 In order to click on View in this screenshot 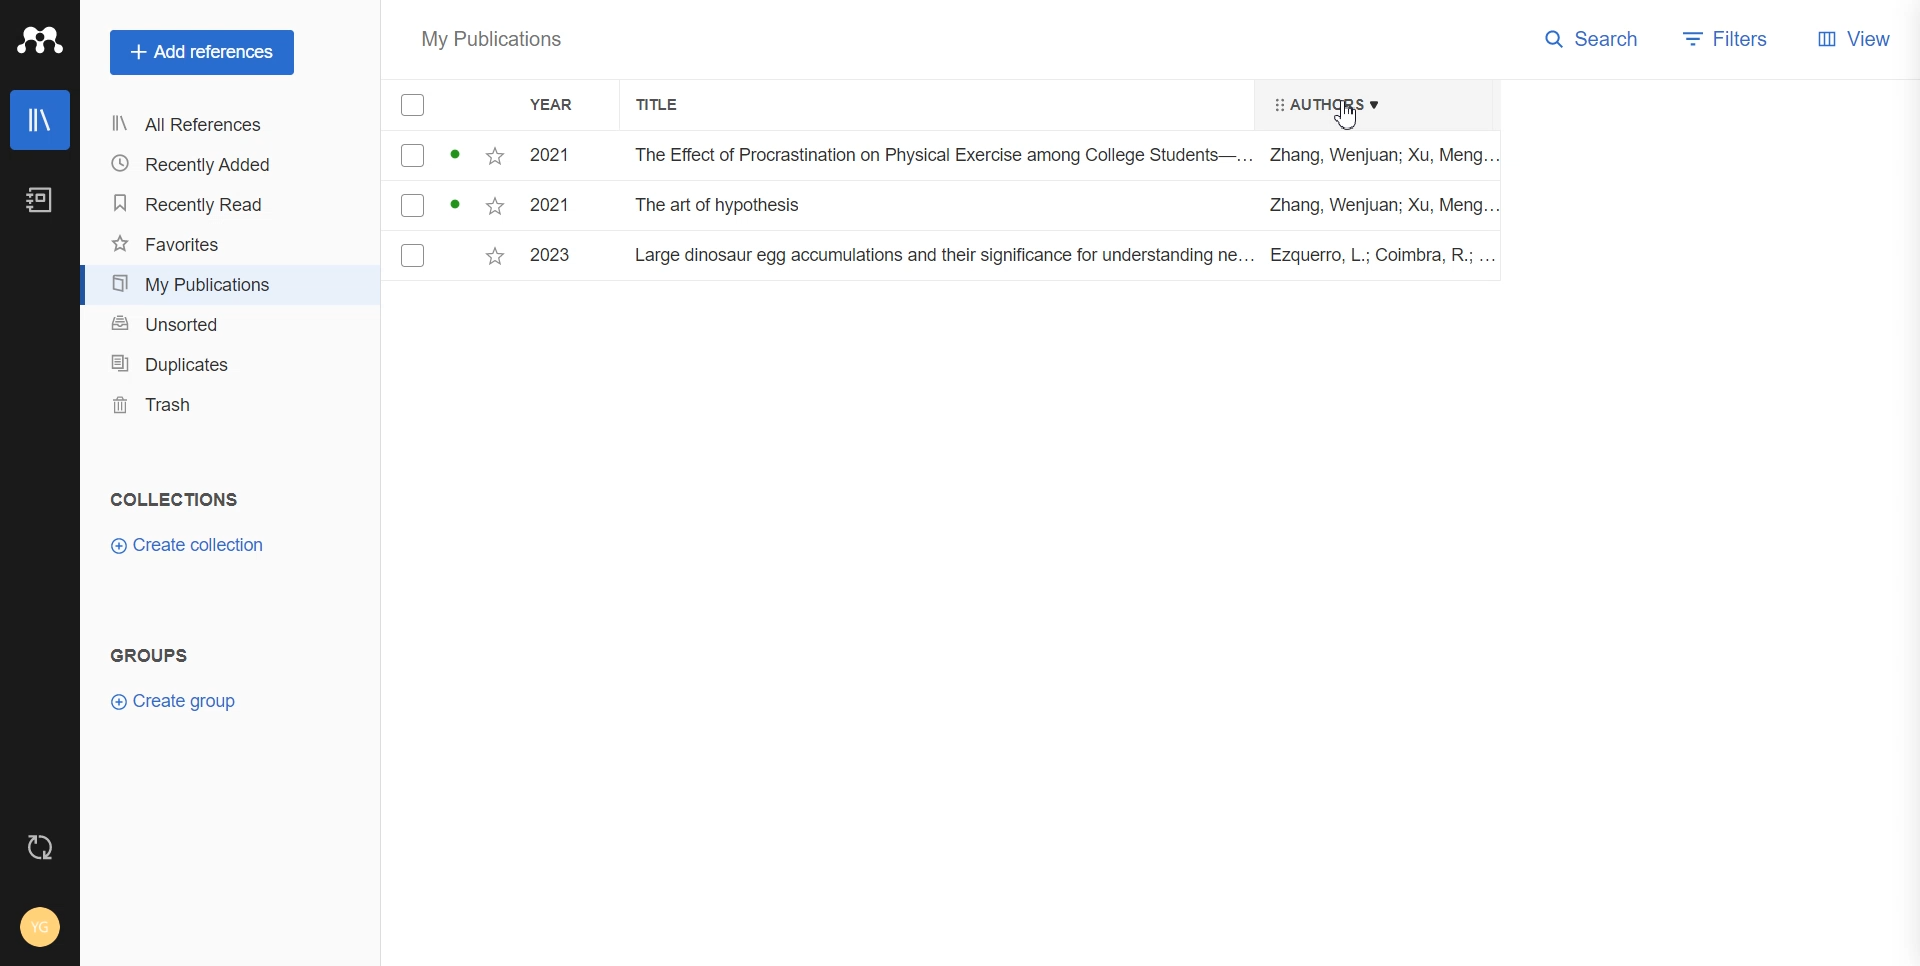, I will do `click(1857, 38)`.